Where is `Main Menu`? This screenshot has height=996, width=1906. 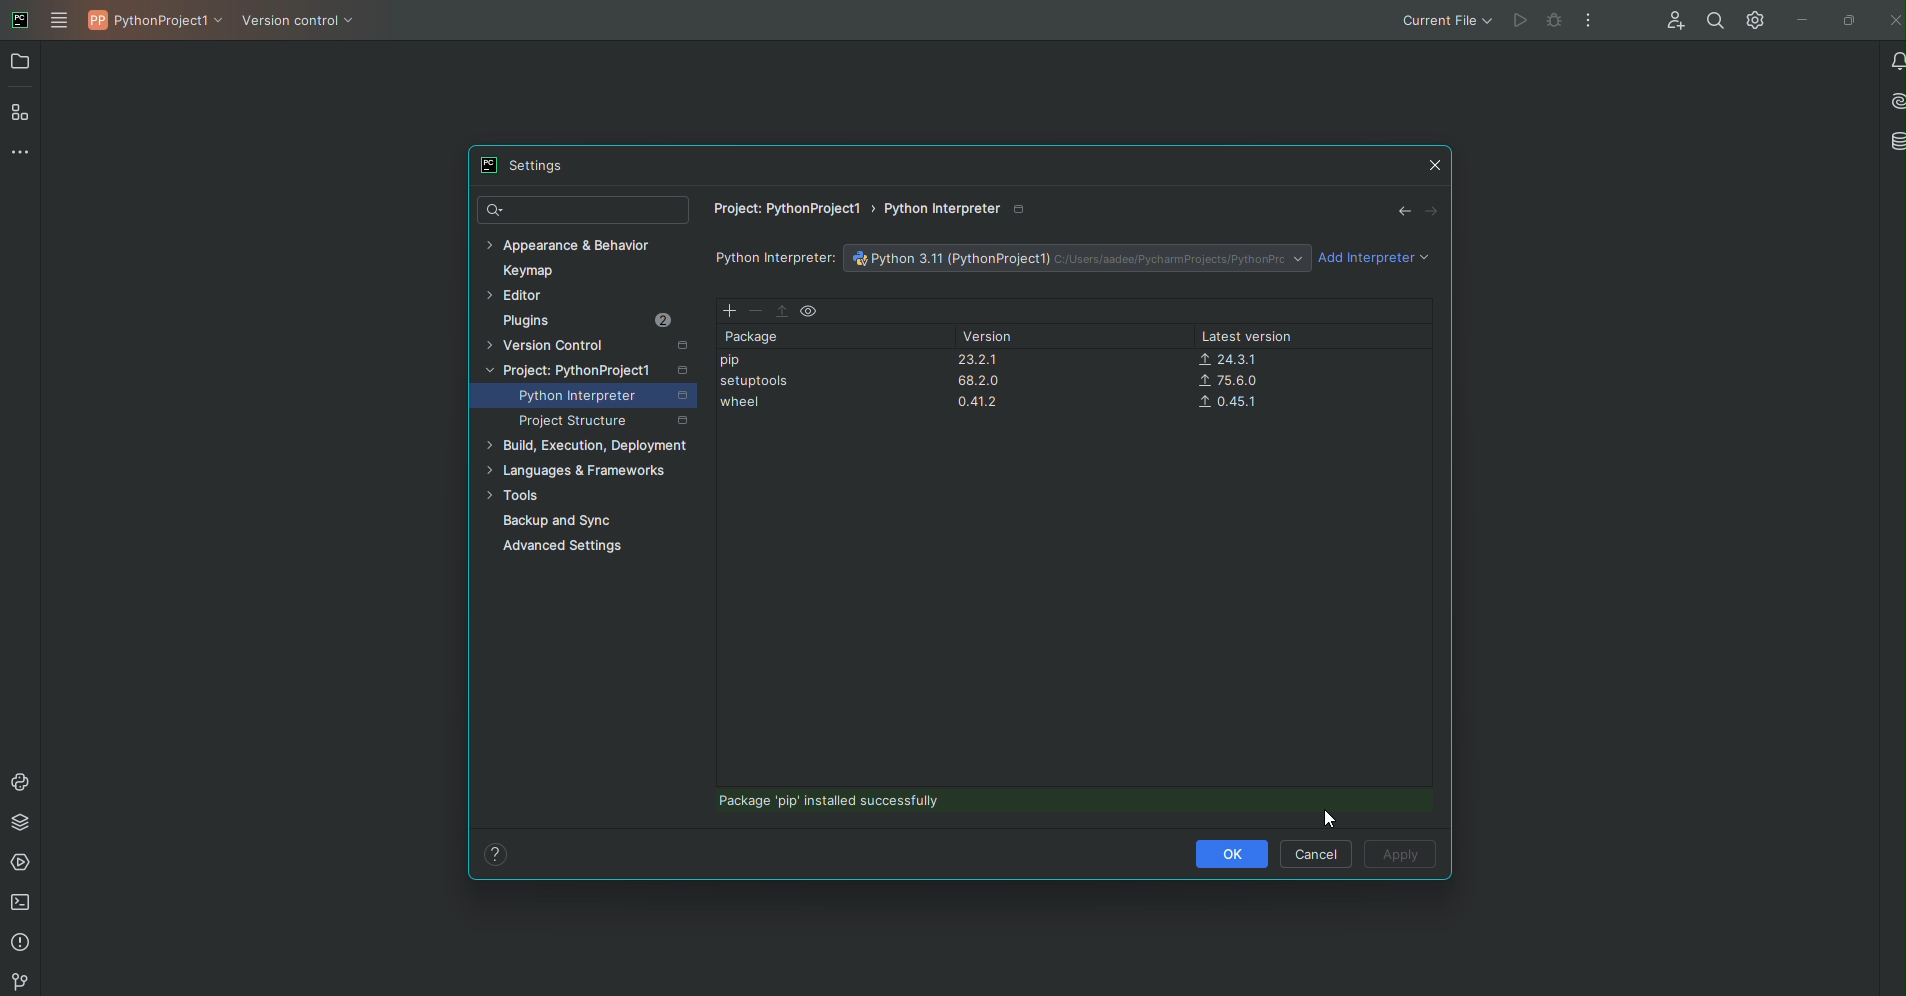 Main Menu is located at coordinates (62, 20).